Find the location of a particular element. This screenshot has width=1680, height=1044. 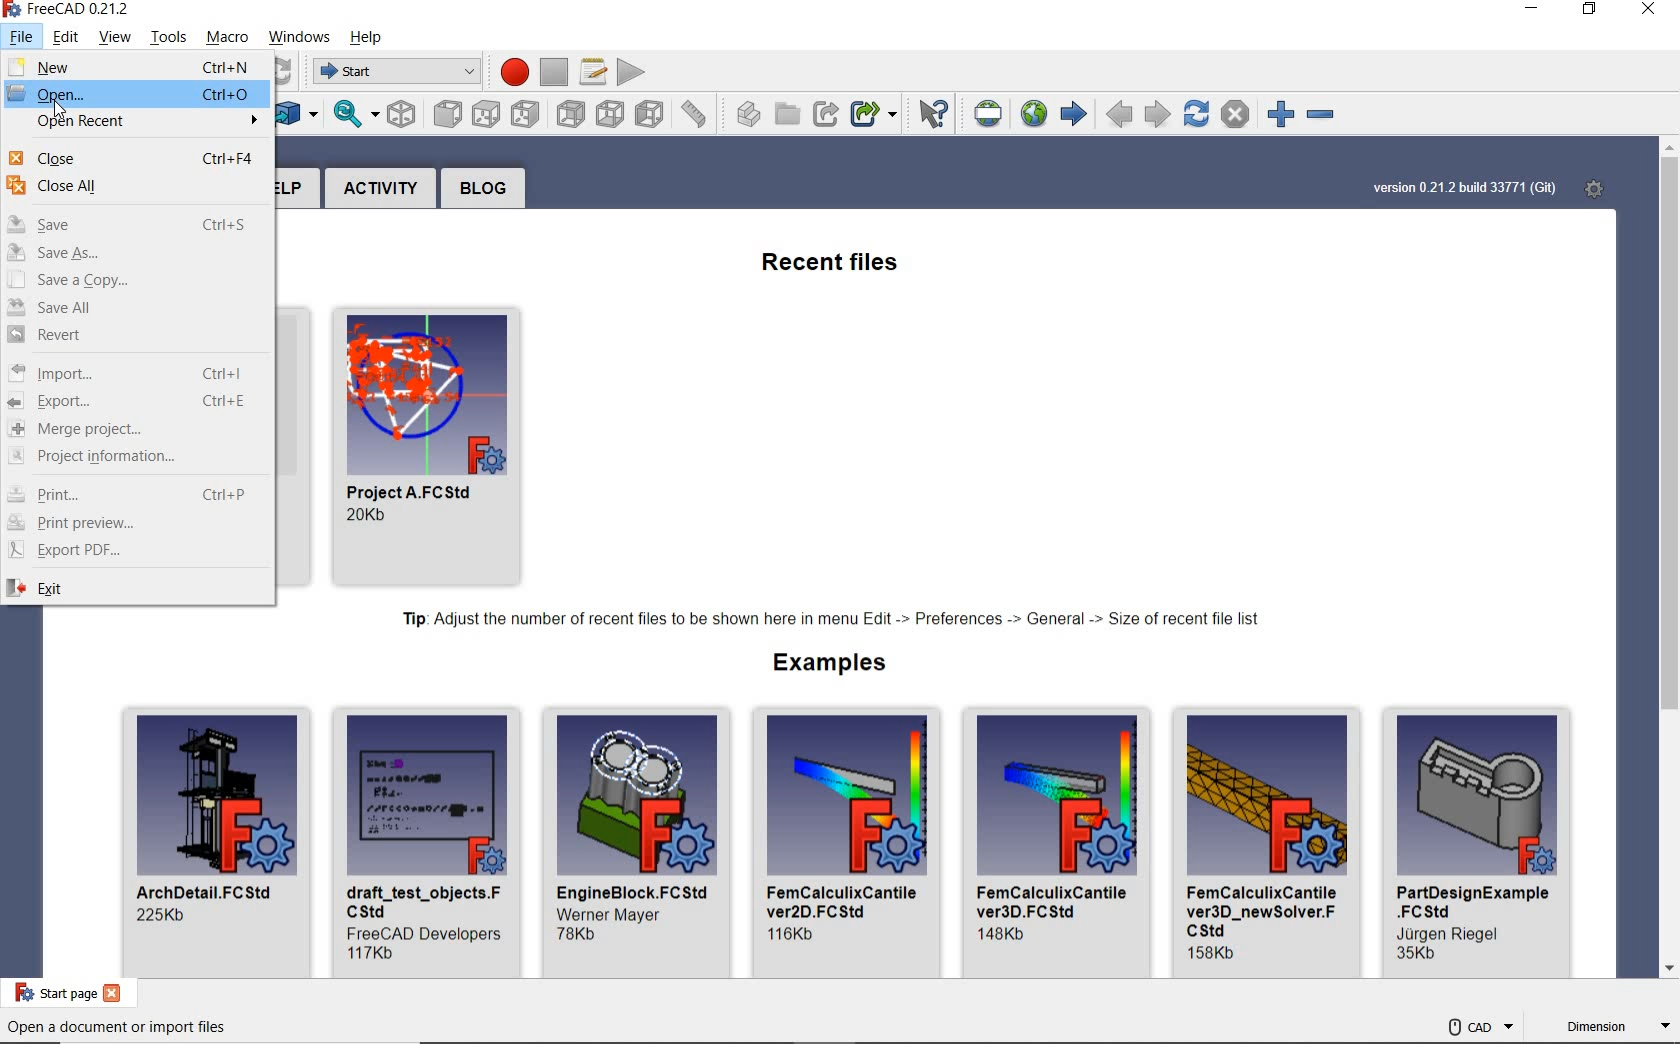

name is located at coordinates (634, 890).